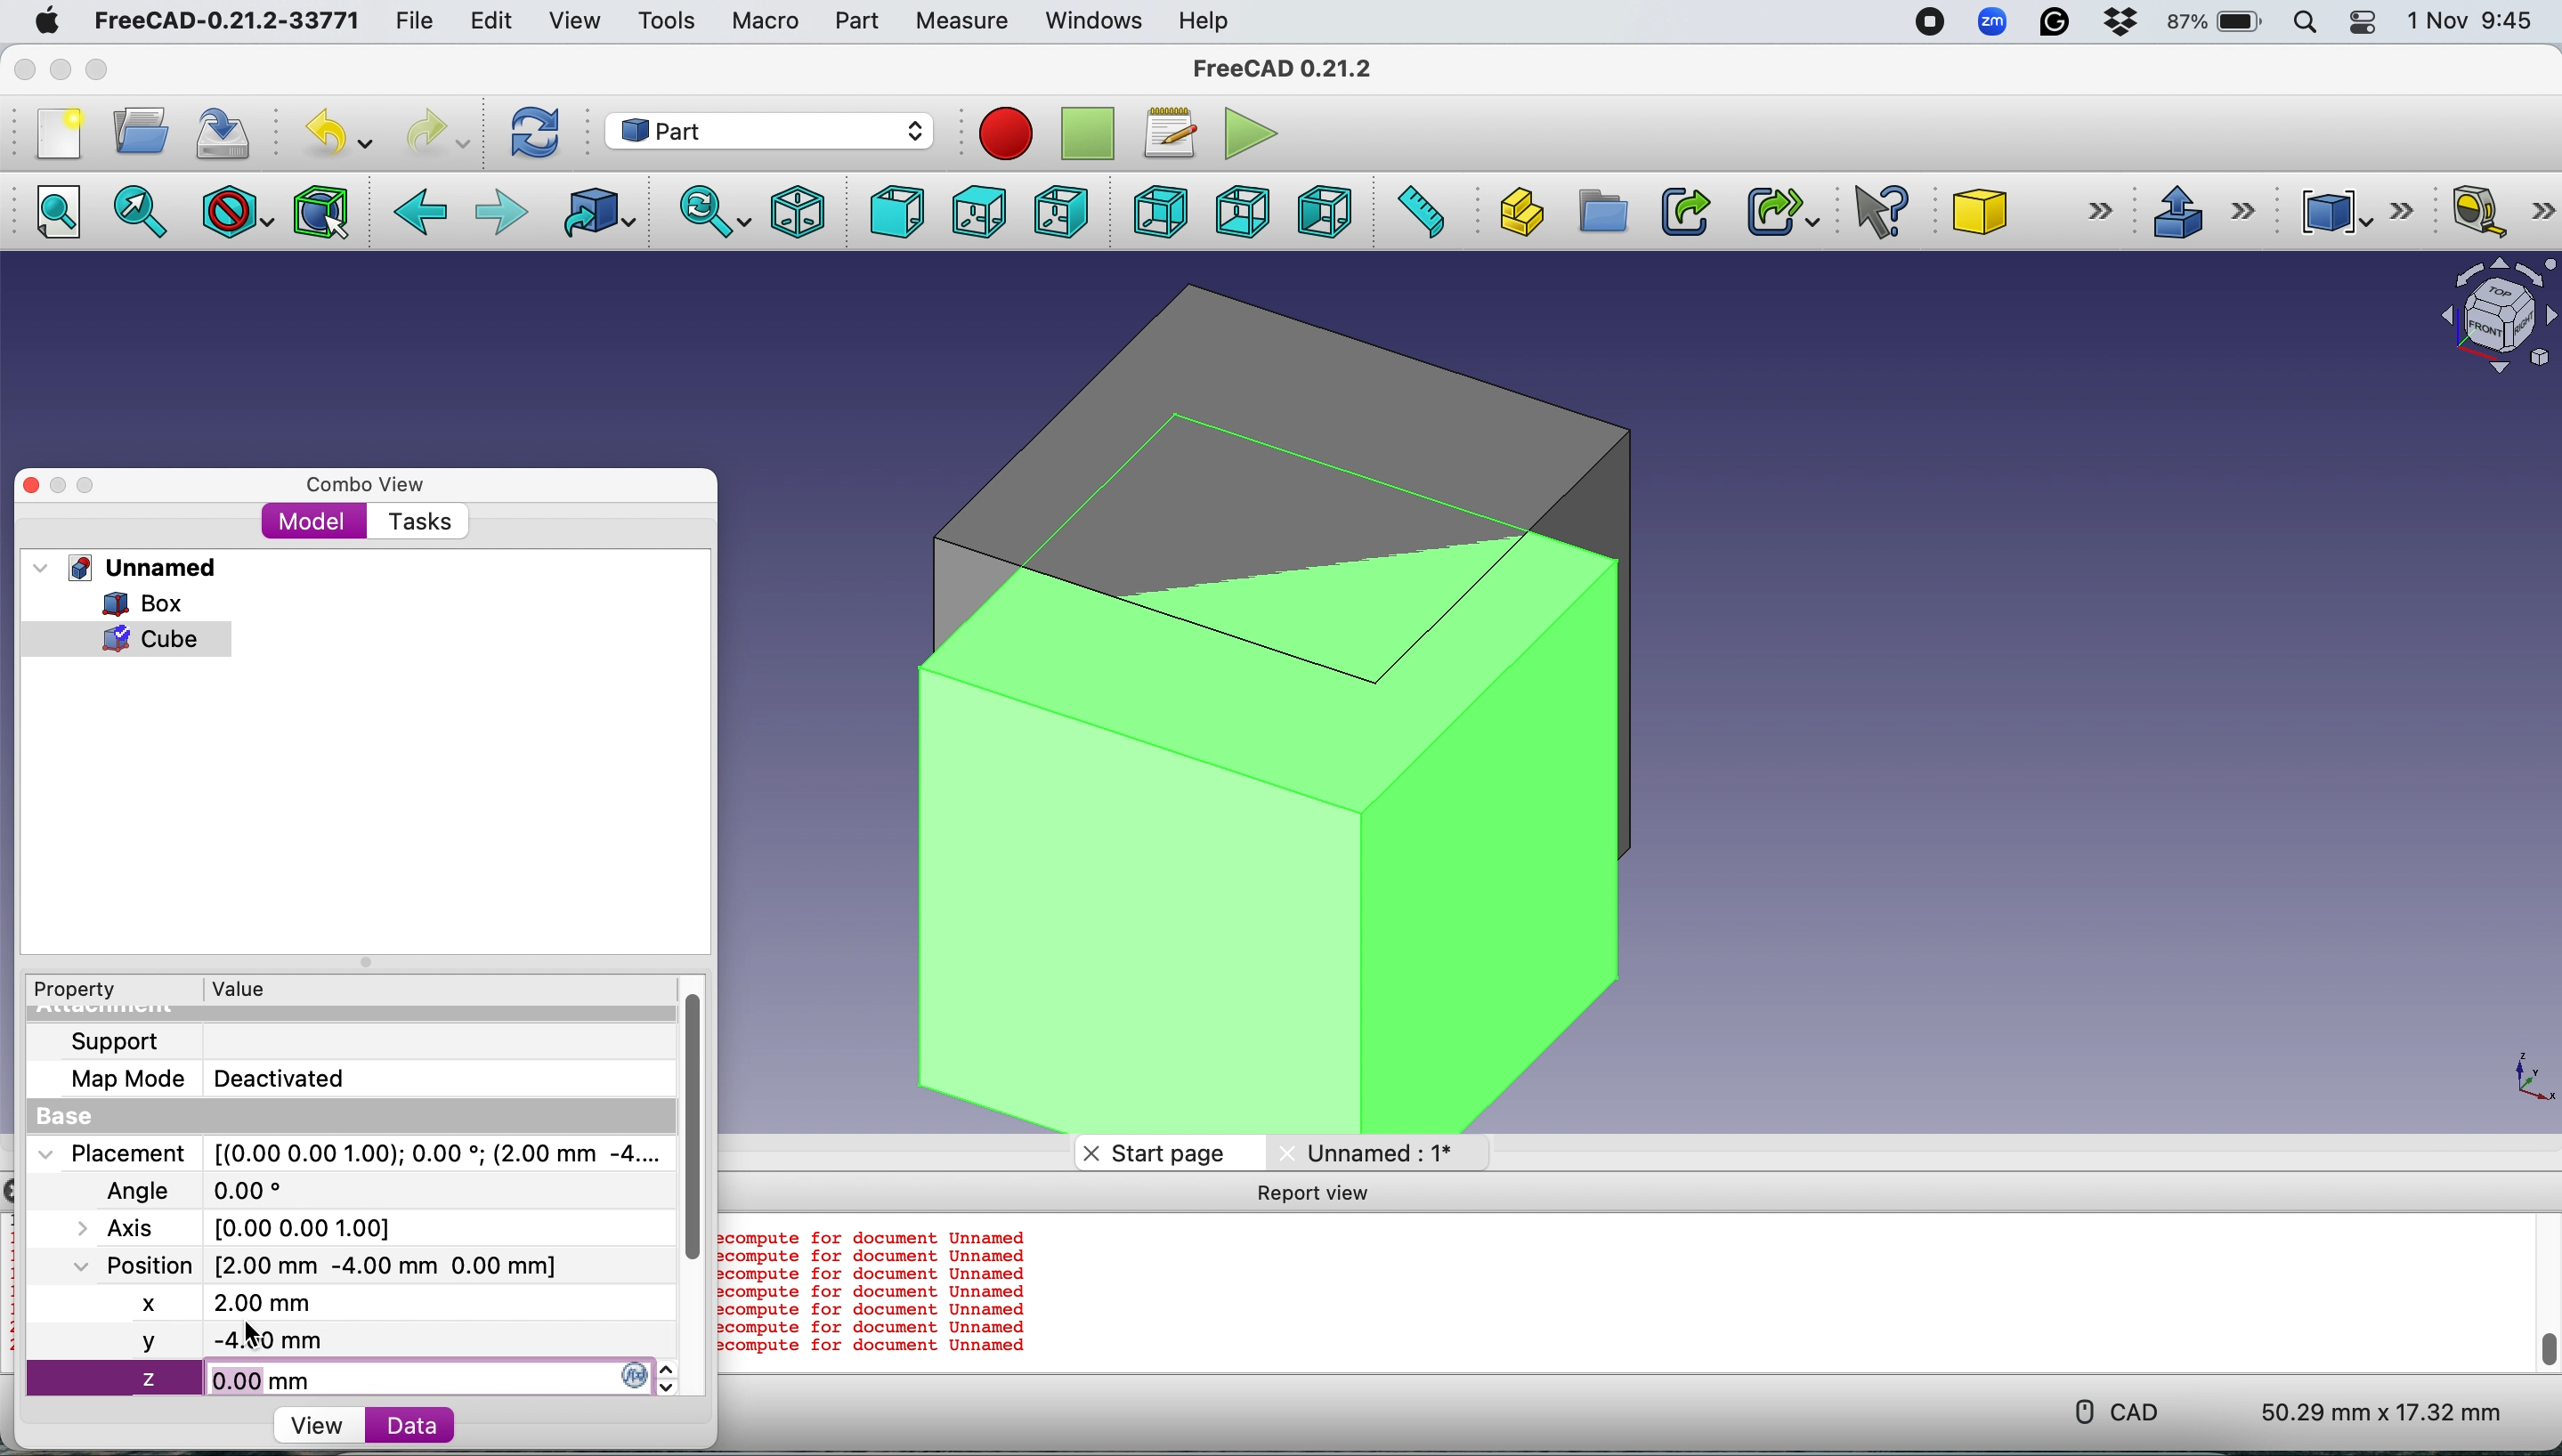  What do you see at coordinates (311, 1424) in the screenshot?
I see `View` at bounding box center [311, 1424].